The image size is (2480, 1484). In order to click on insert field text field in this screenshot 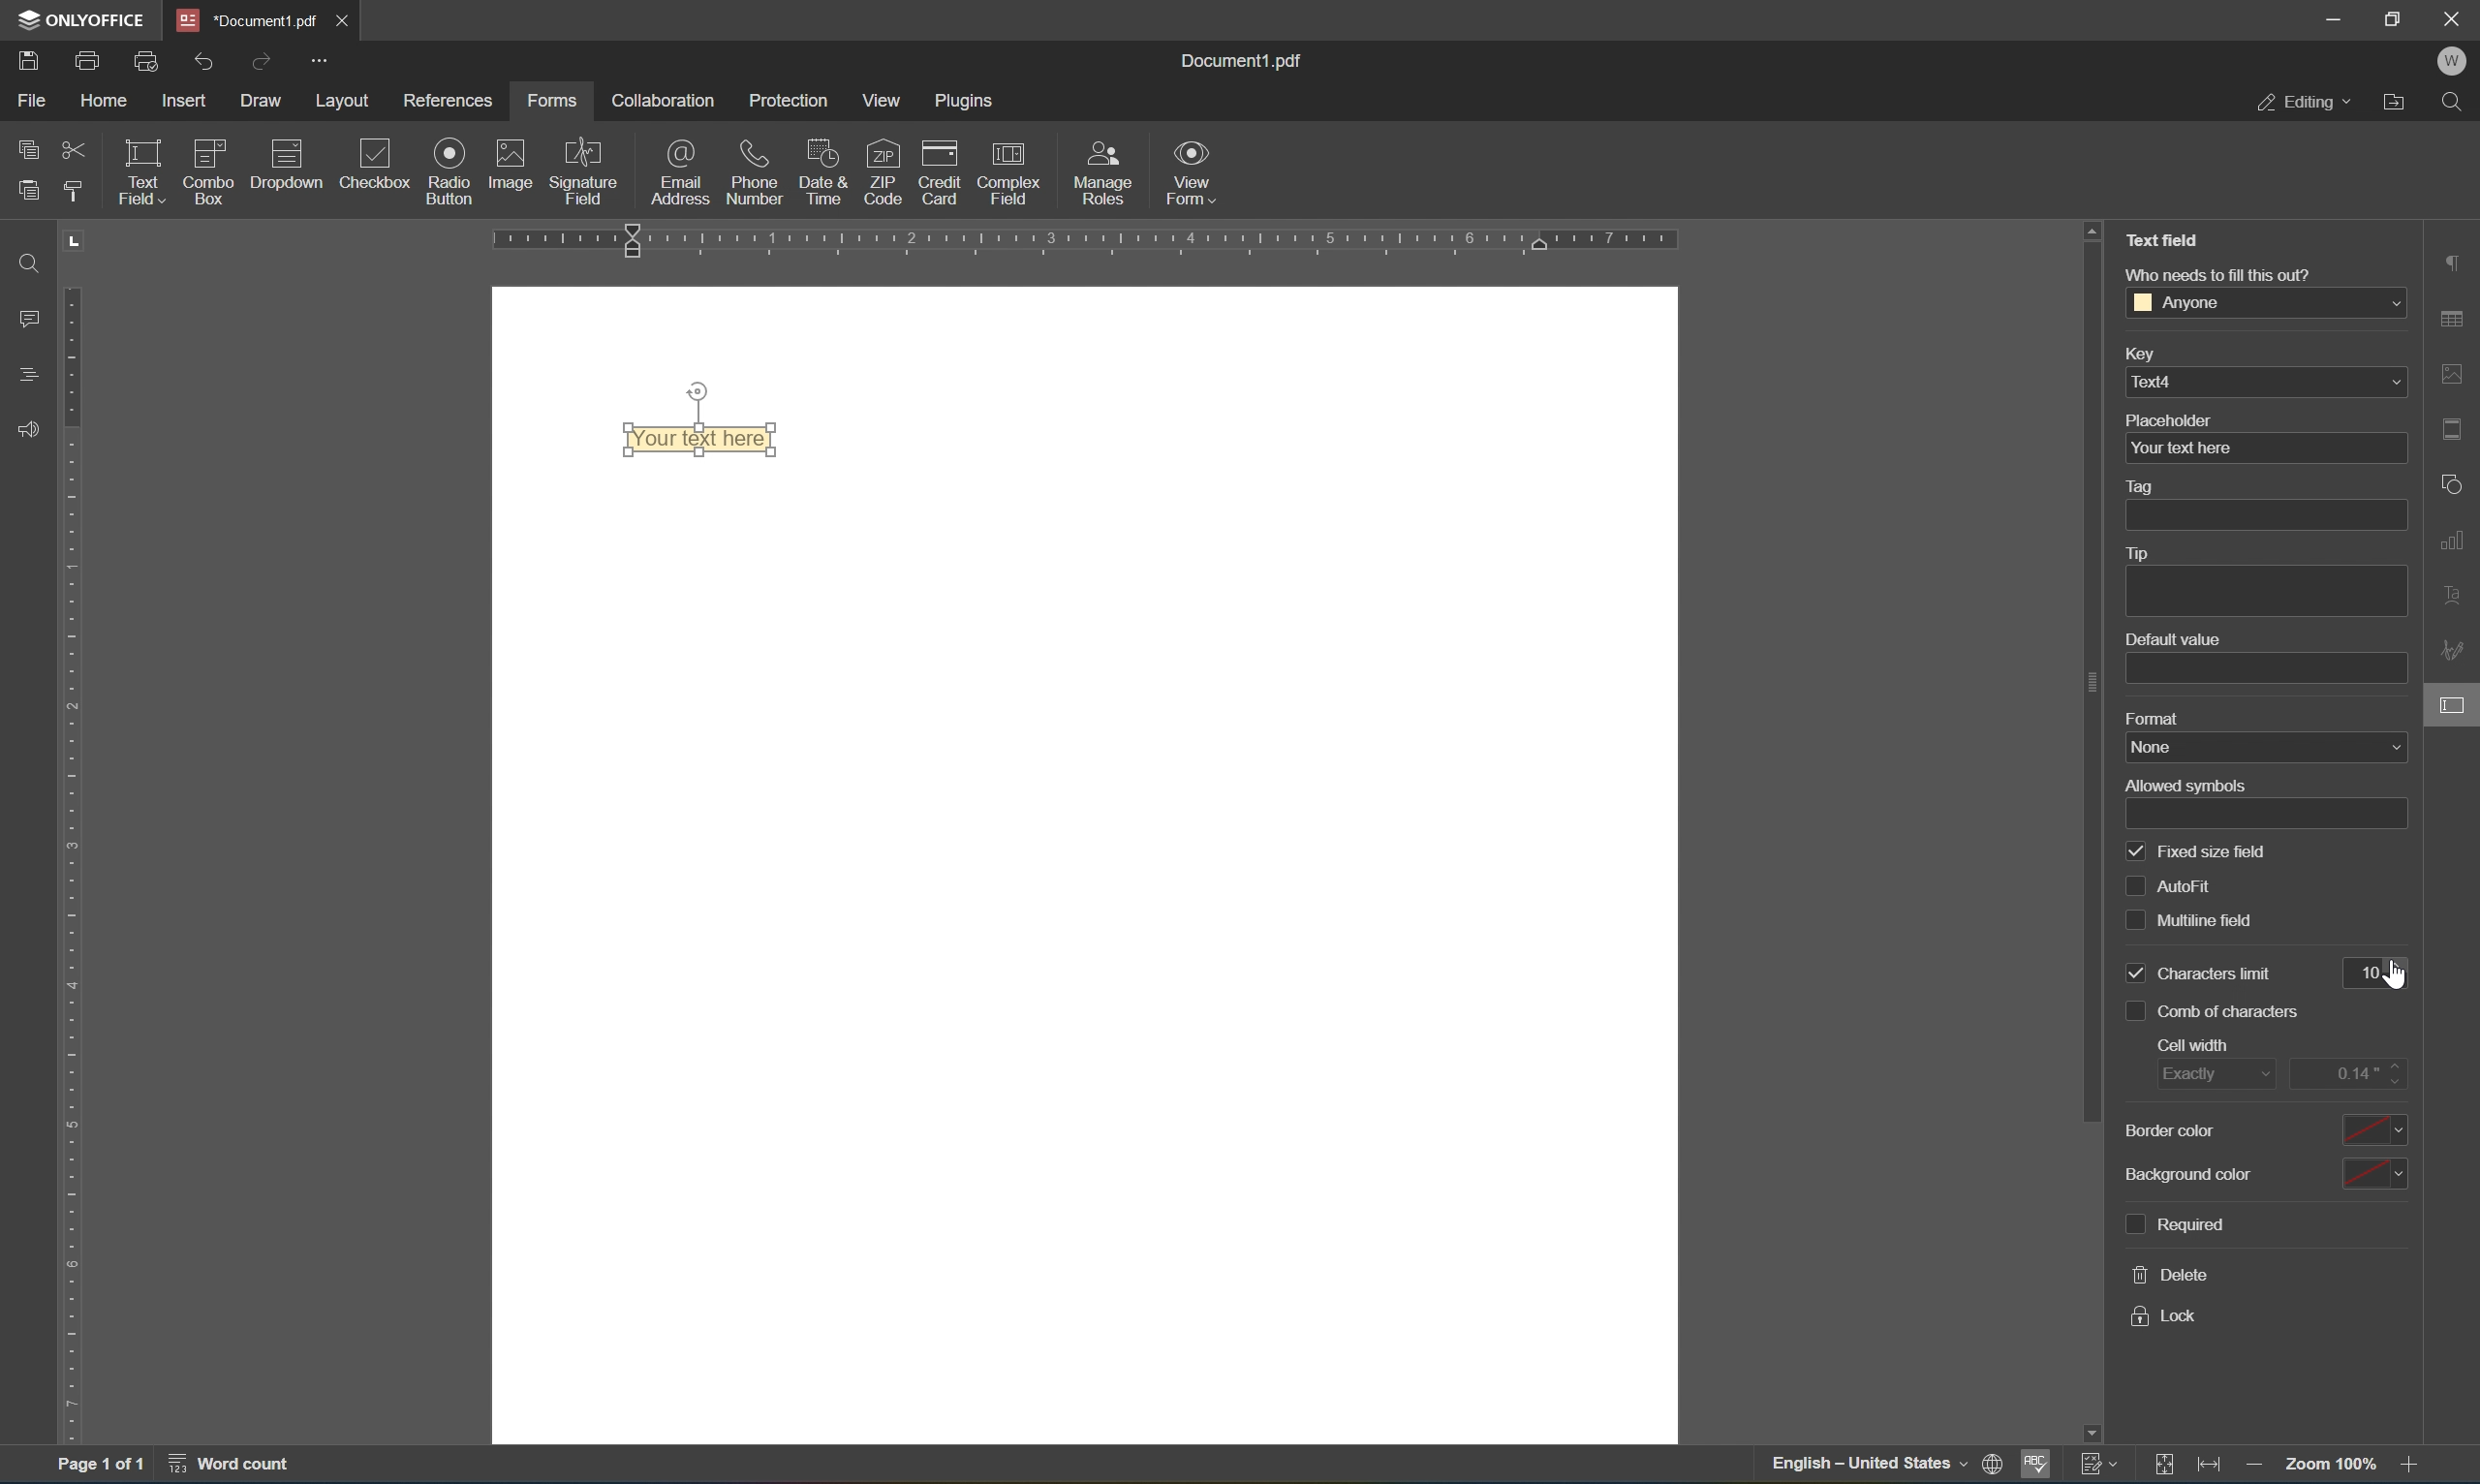, I will do `click(248, 206)`.